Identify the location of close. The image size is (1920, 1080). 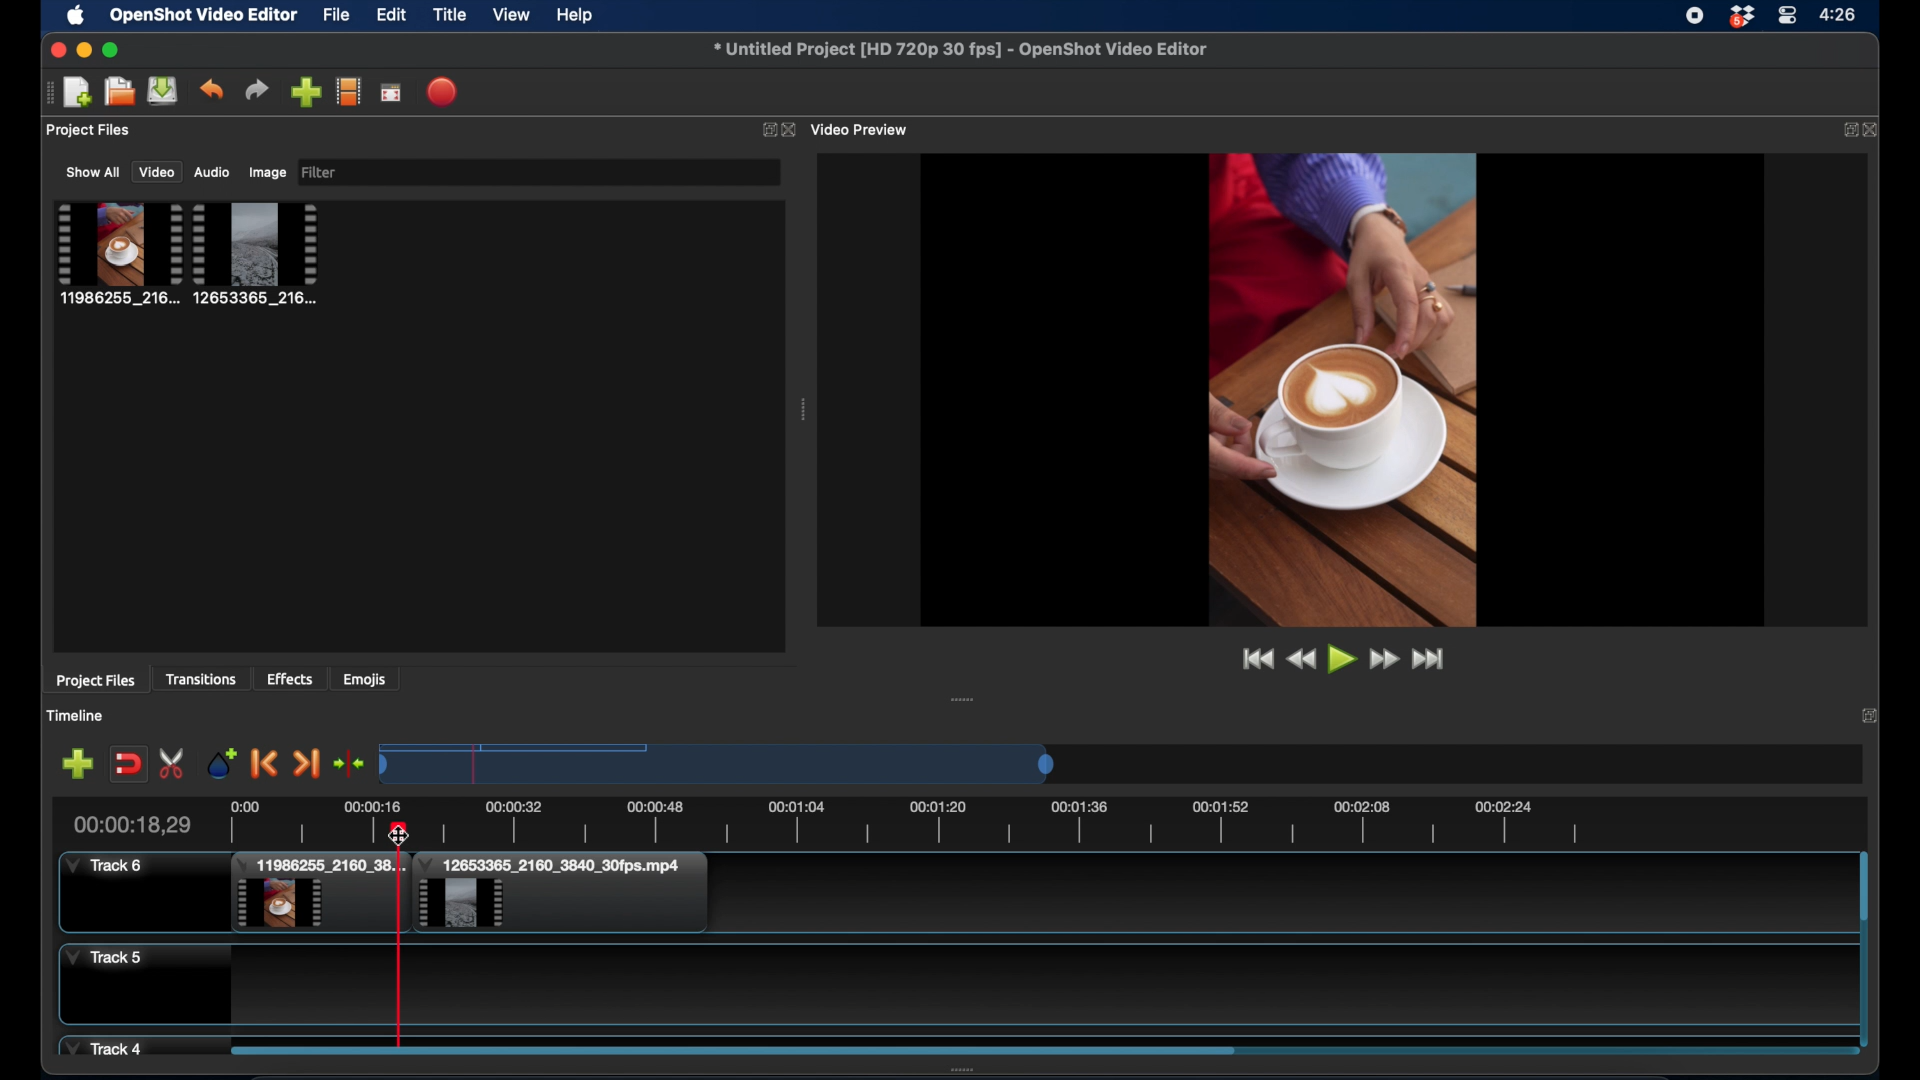
(791, 130).